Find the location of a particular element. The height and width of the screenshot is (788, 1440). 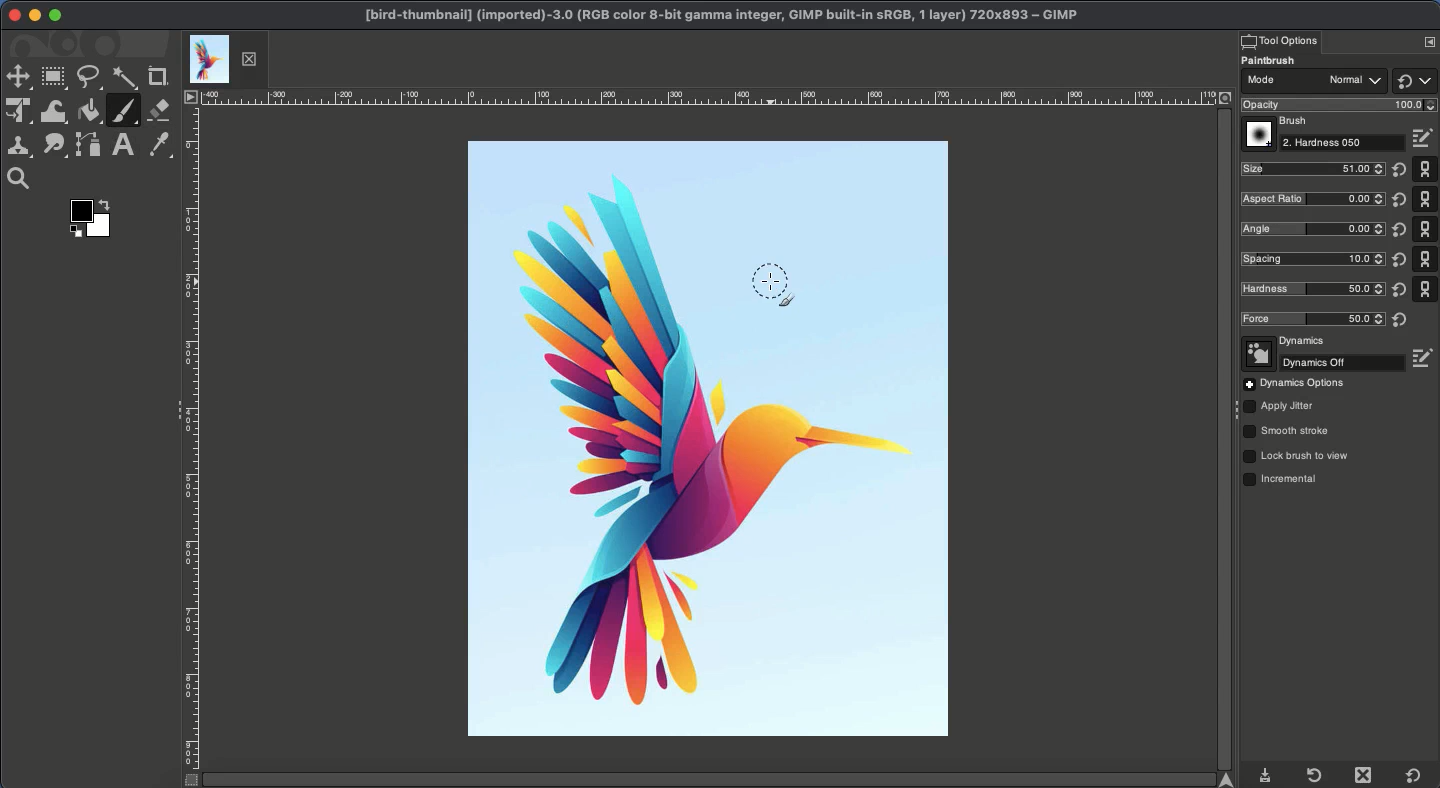

Ratio is located at coordinates (1314, 200).